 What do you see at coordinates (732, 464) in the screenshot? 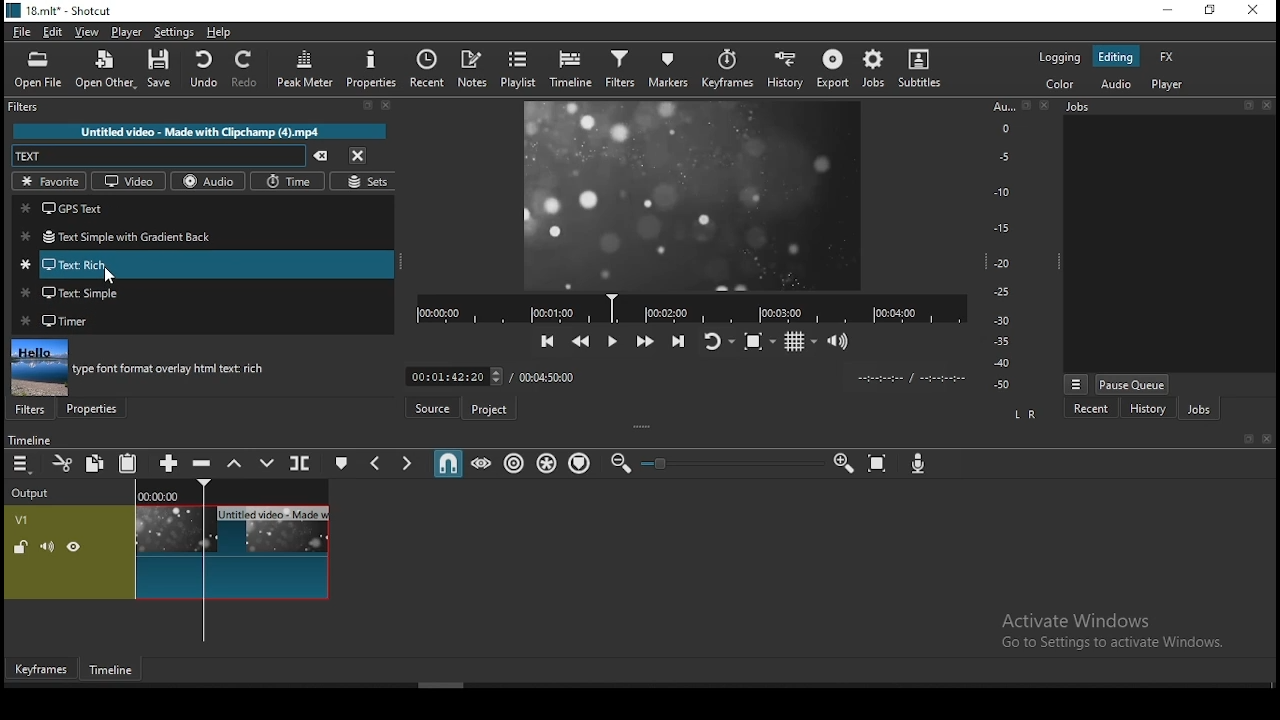
I see `Zoom Slider` at bounding box center [732, 464].